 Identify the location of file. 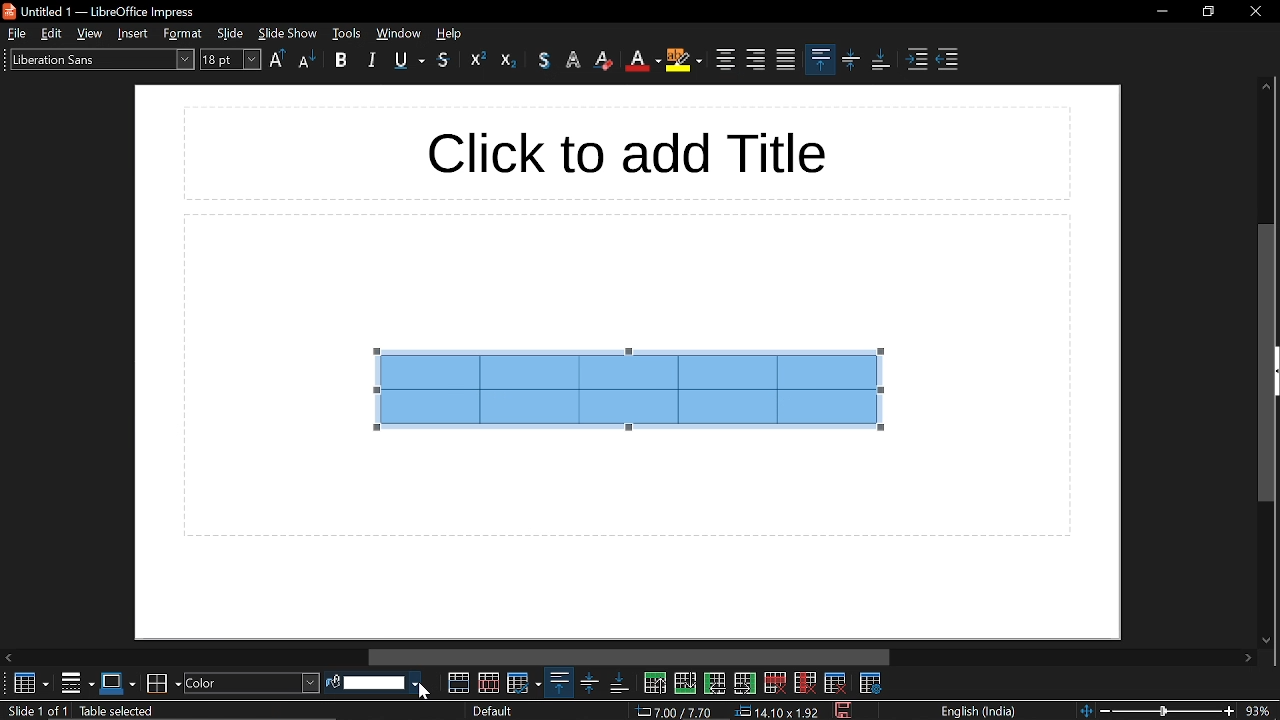
(17, 34).